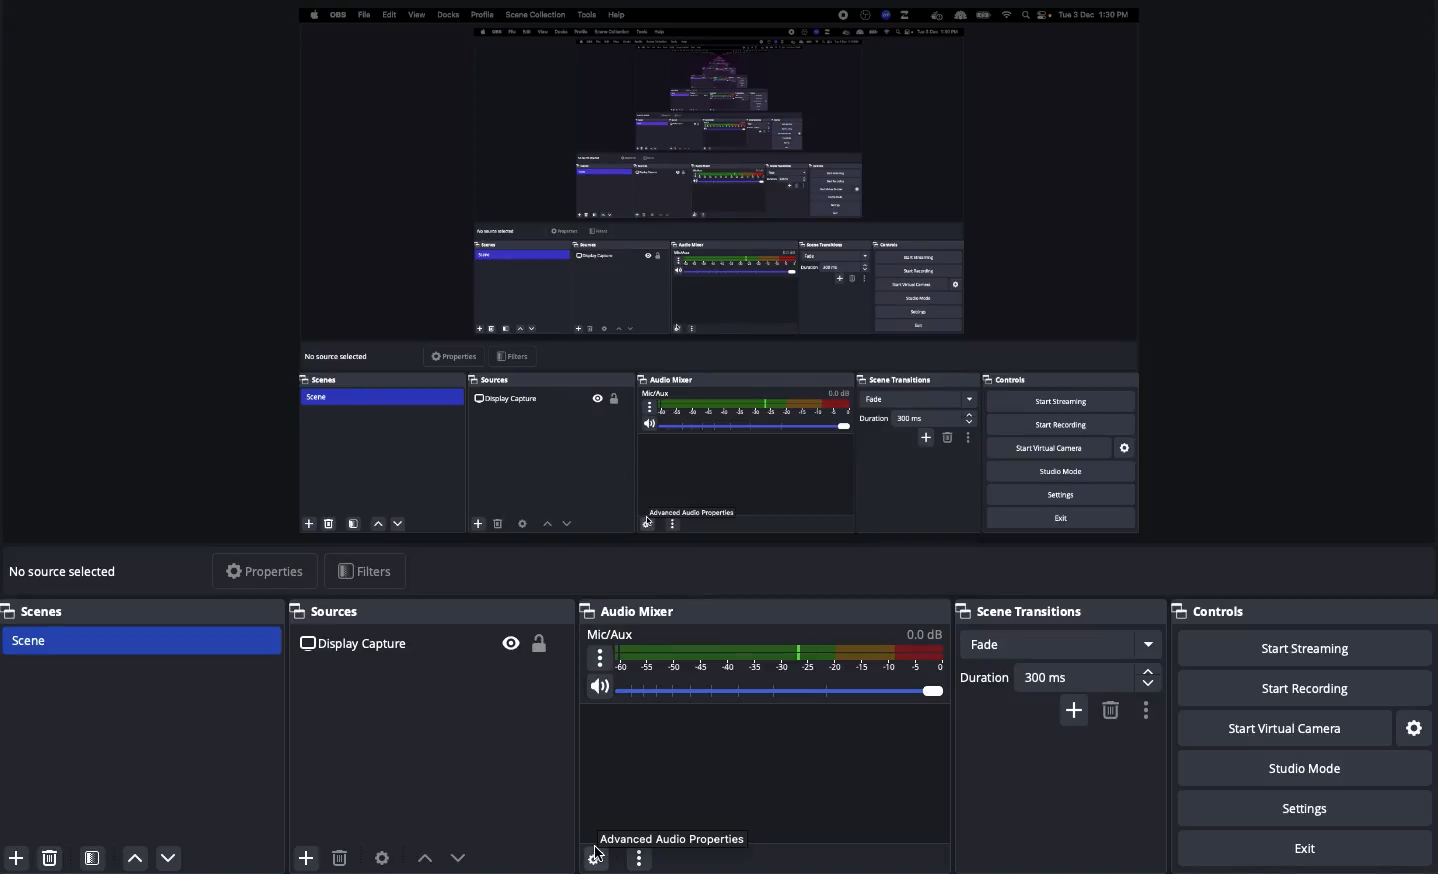 The image size is (1438, 874). I want to click on Delete, so click(1112, 709).